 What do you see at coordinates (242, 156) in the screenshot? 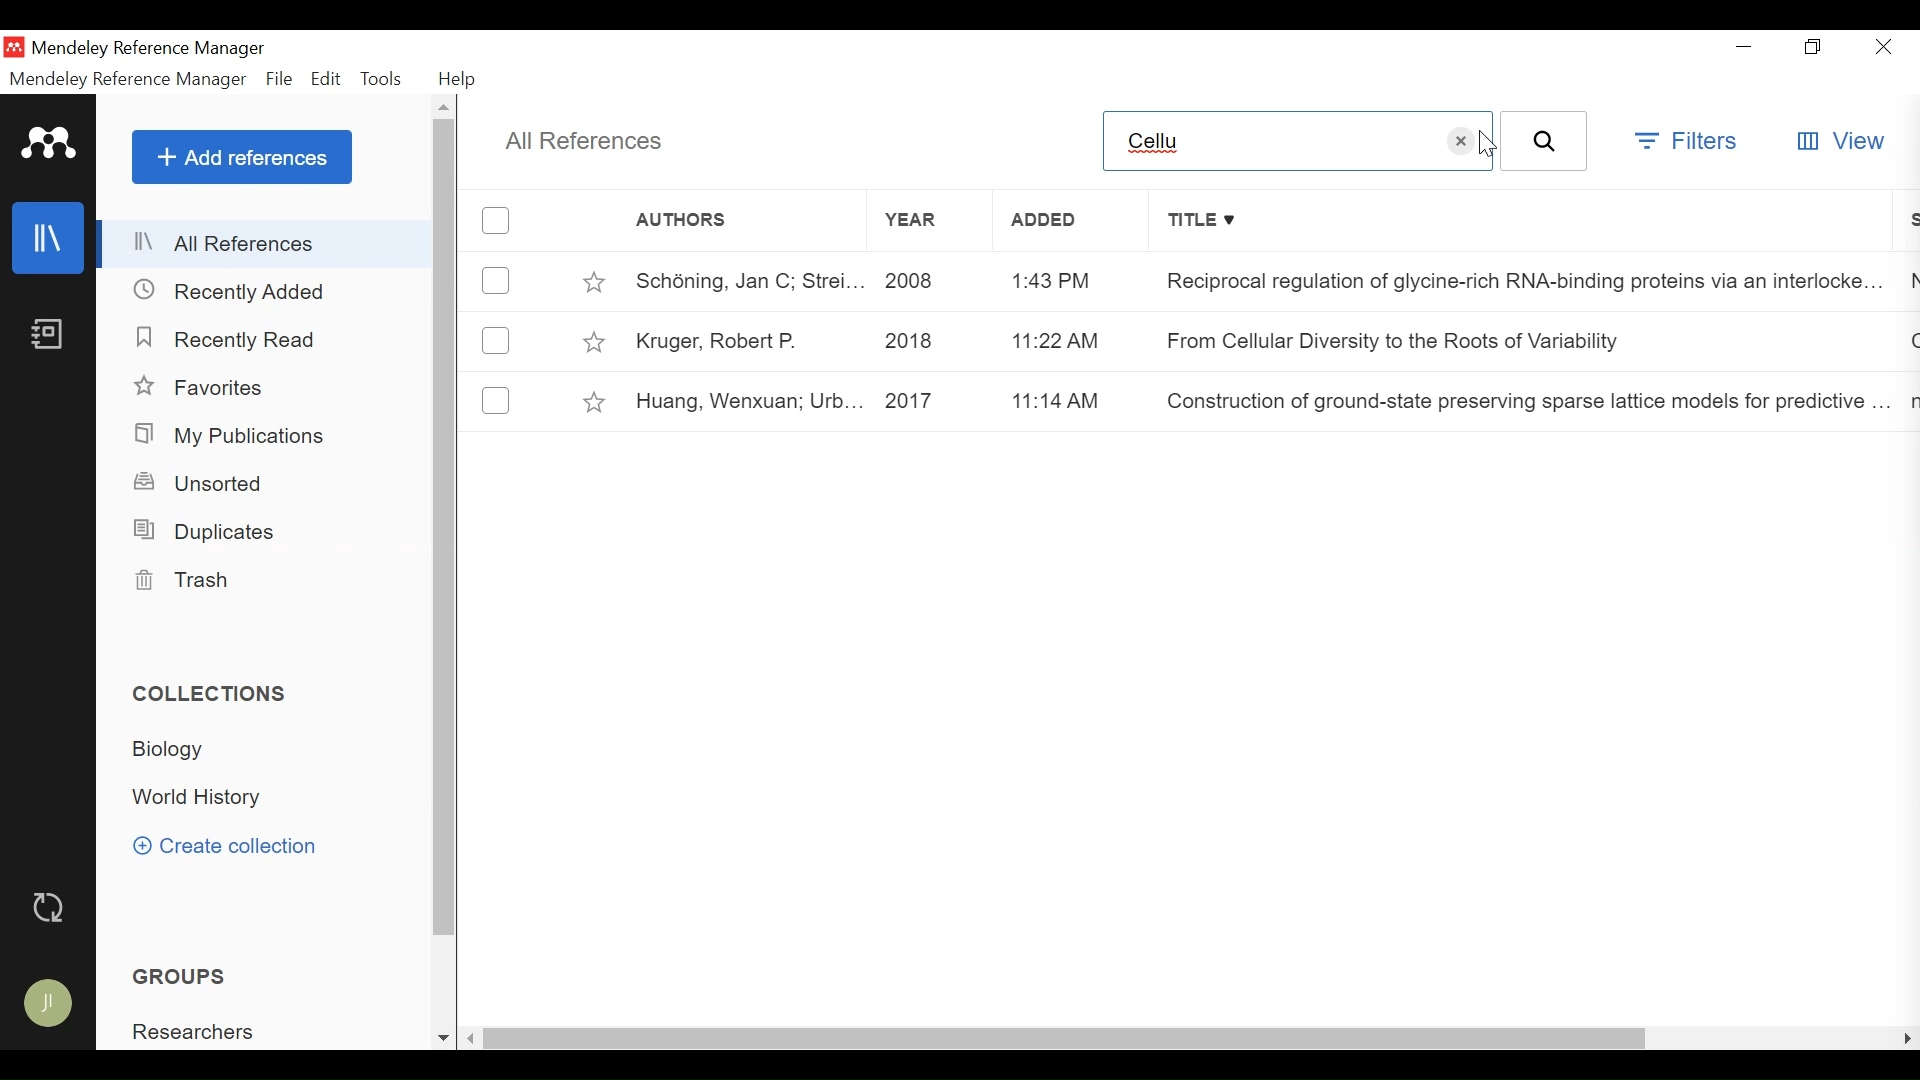
I see `Add References` at bounding box center [242, 156].